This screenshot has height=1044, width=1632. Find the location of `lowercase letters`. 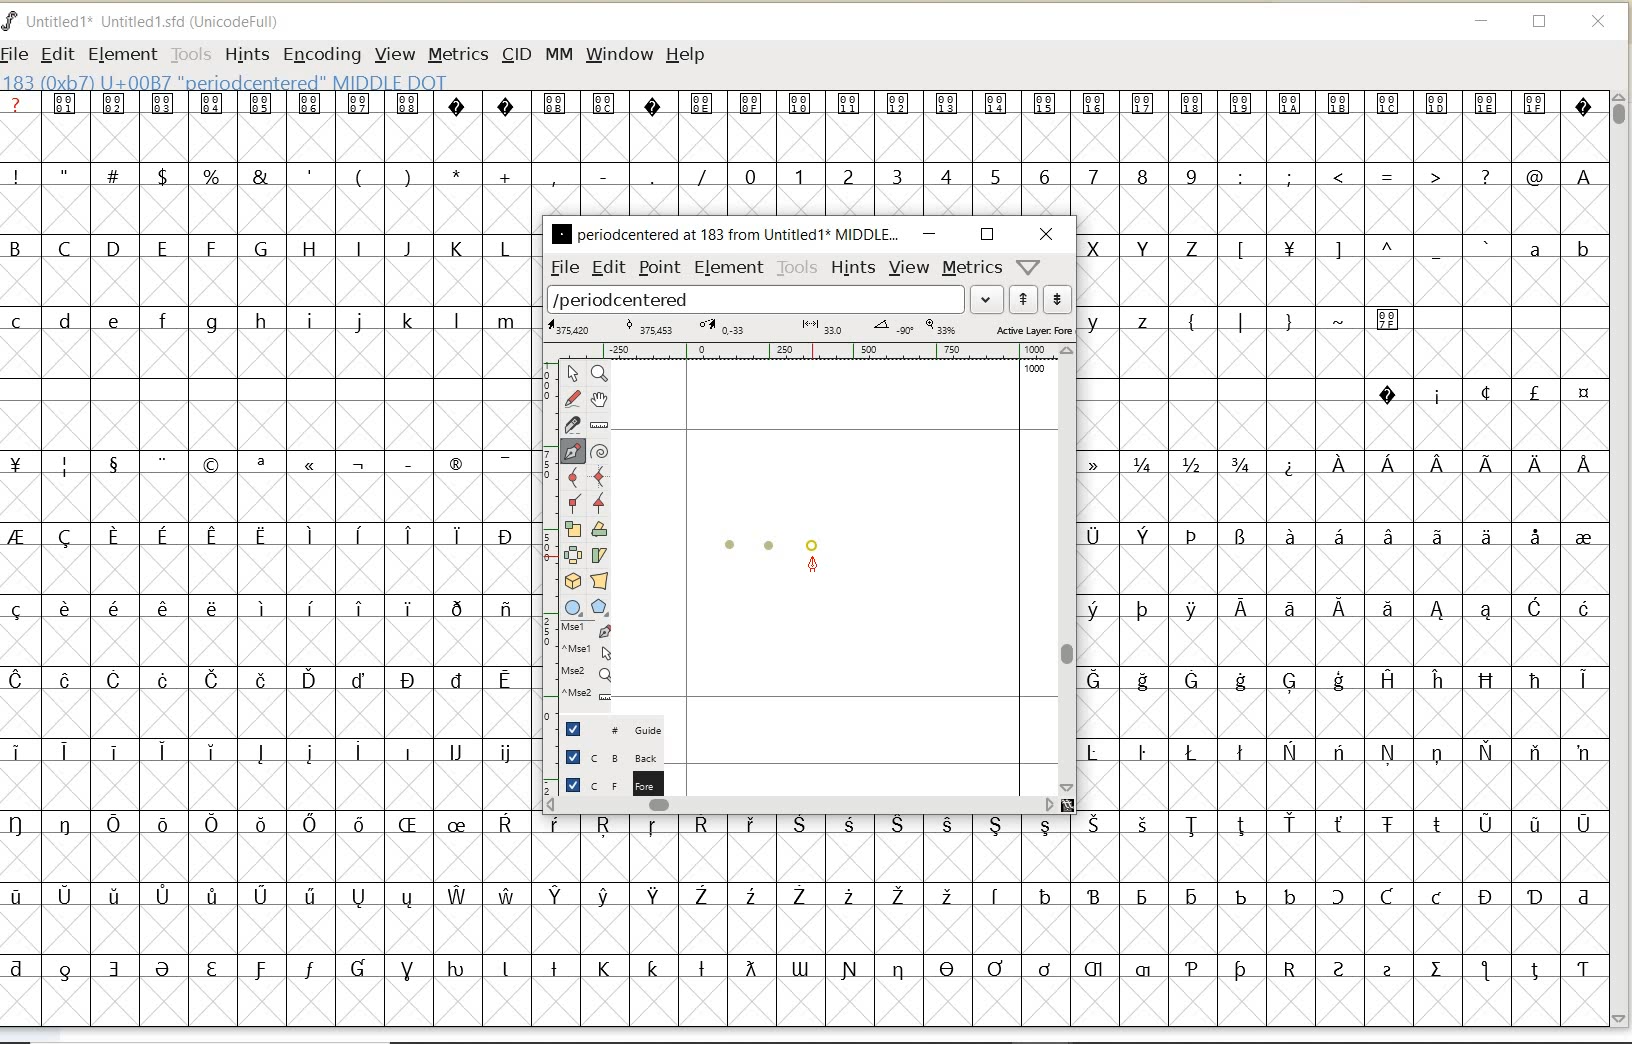

lowercase letters is located at coordinates (1130, 320).